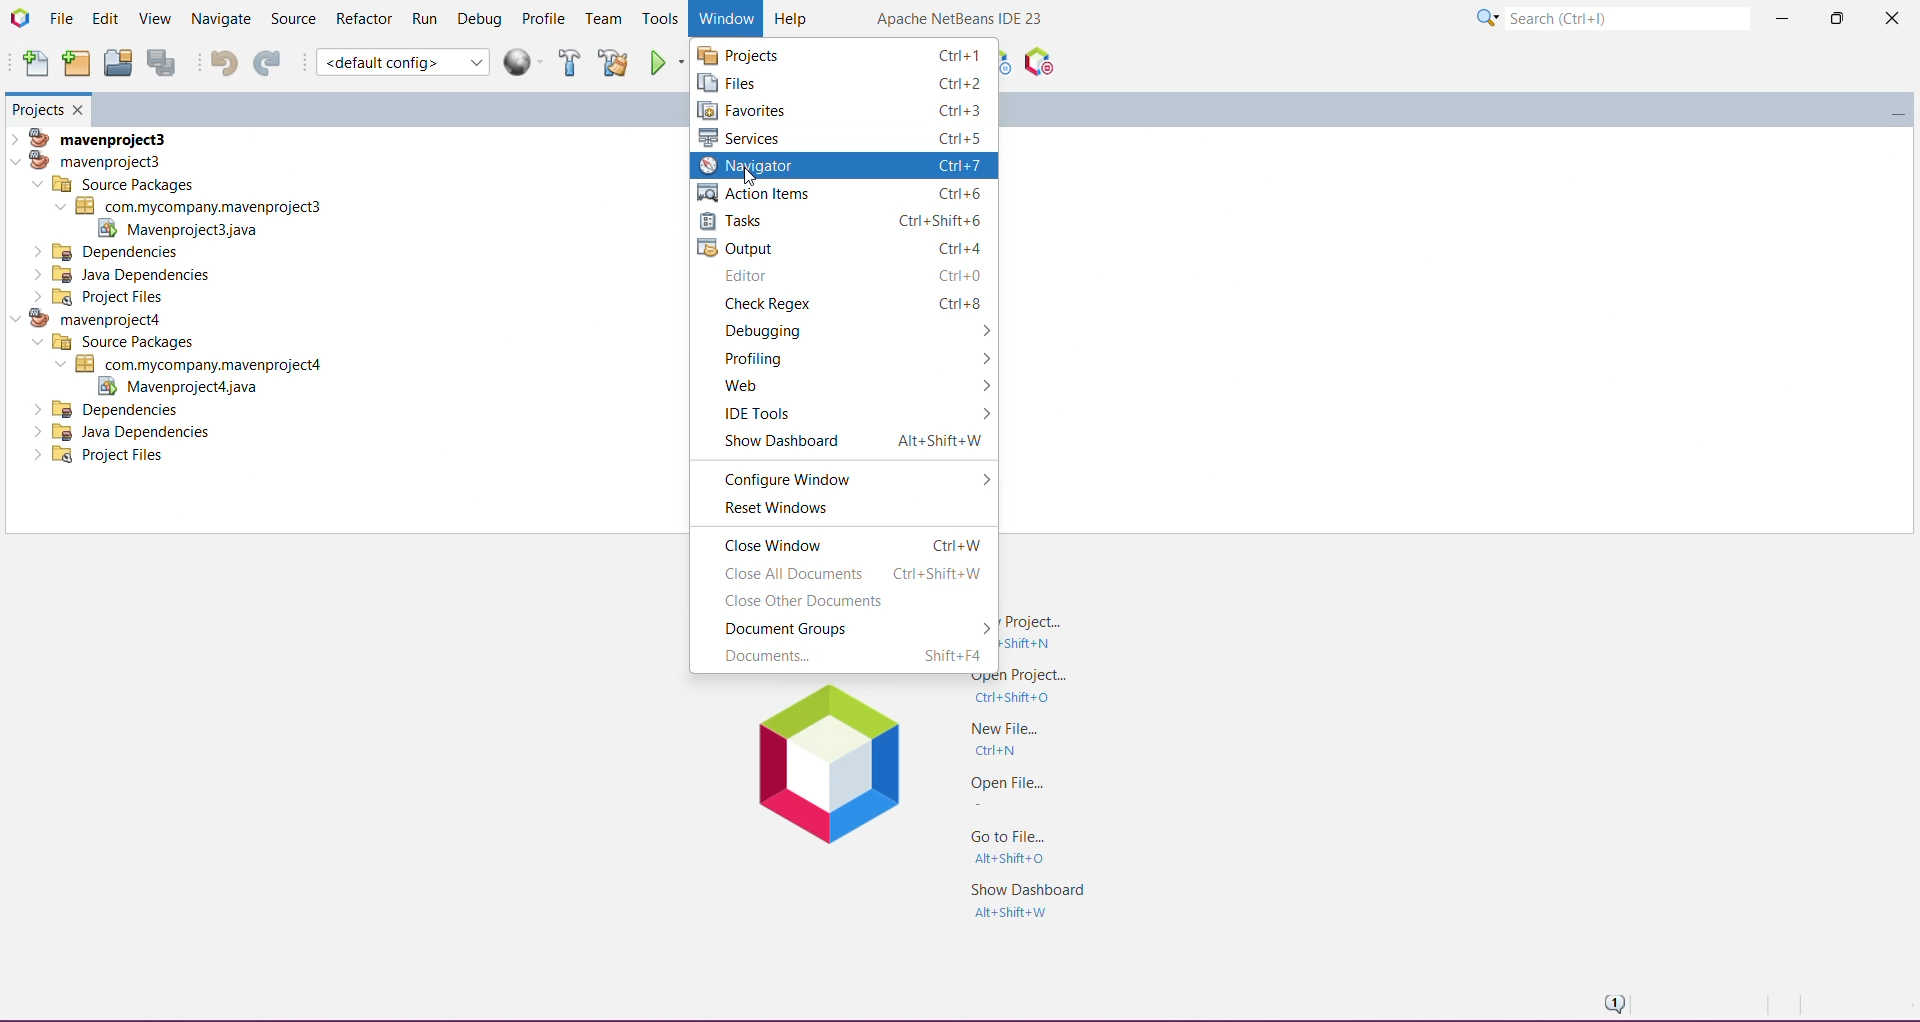  What do you see at coordinates (163, 63) in the screenshot?
I see `Save All` at bounding box center [163, 63].